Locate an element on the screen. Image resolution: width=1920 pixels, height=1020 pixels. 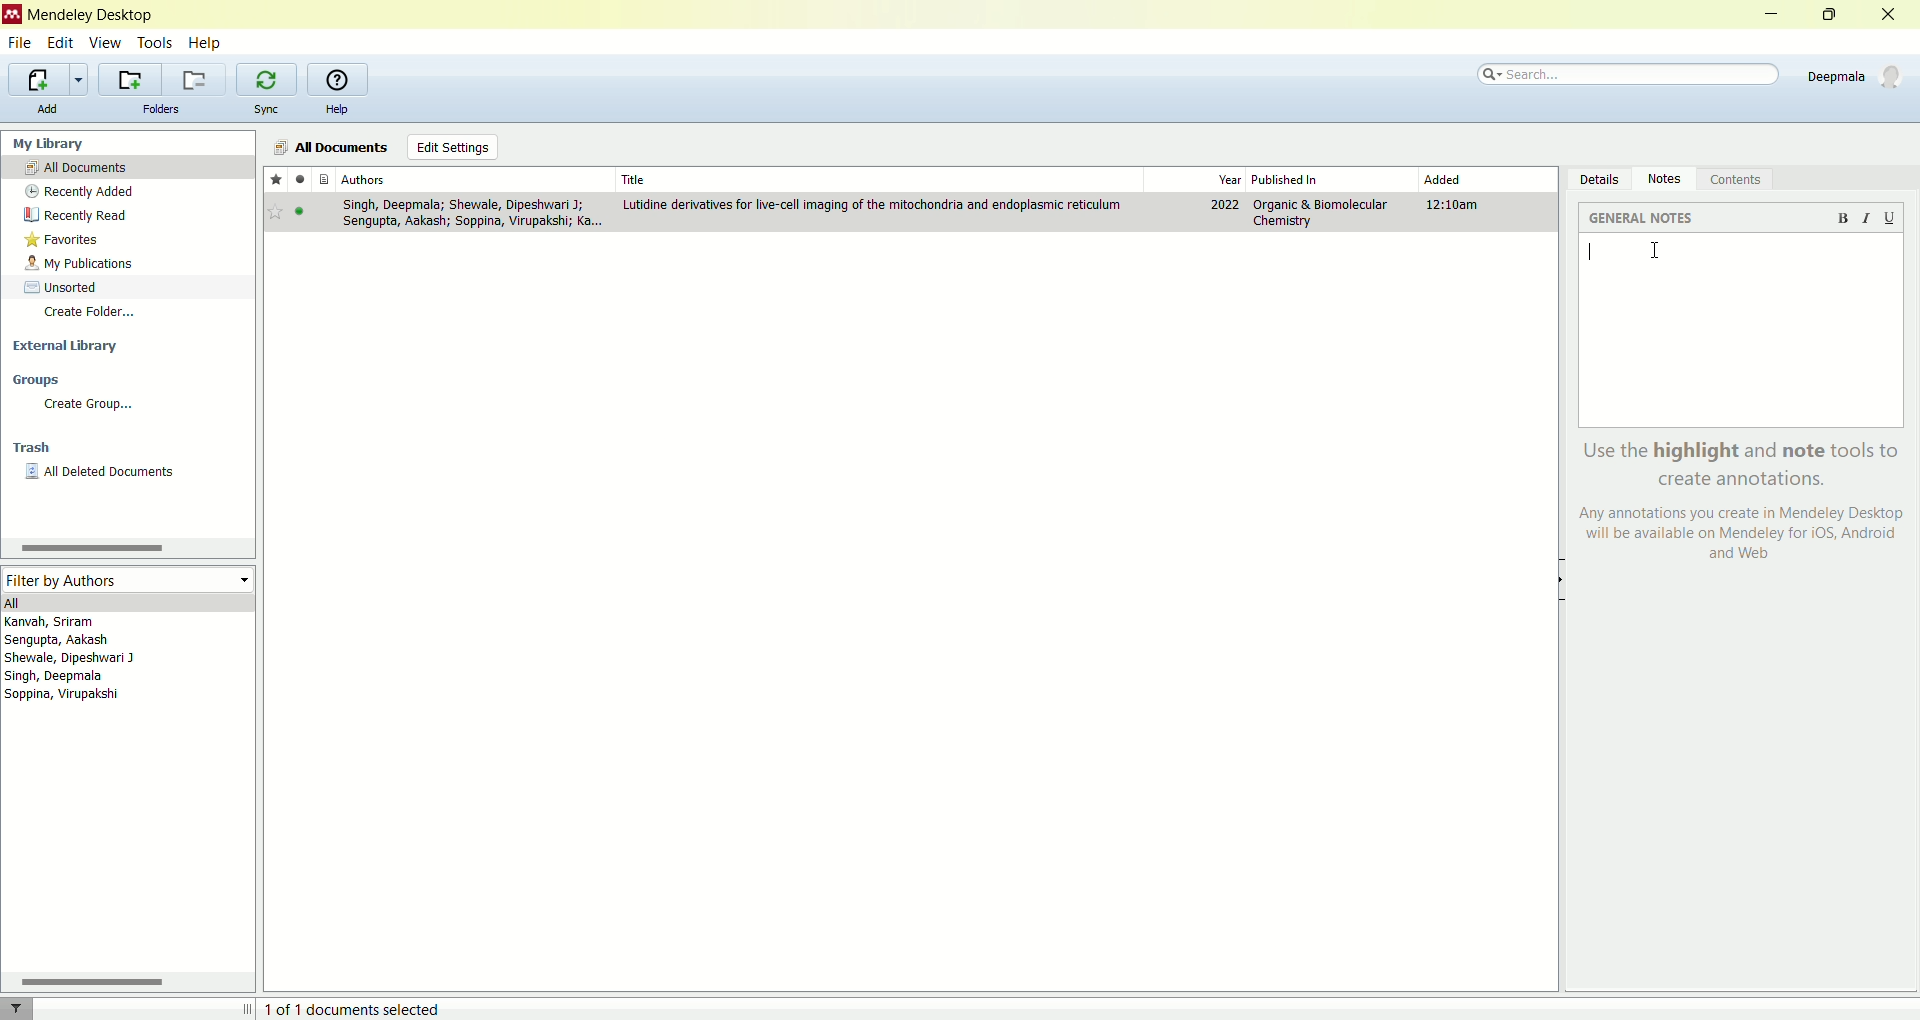
Scrollbar is located at coordinates (89, 549).